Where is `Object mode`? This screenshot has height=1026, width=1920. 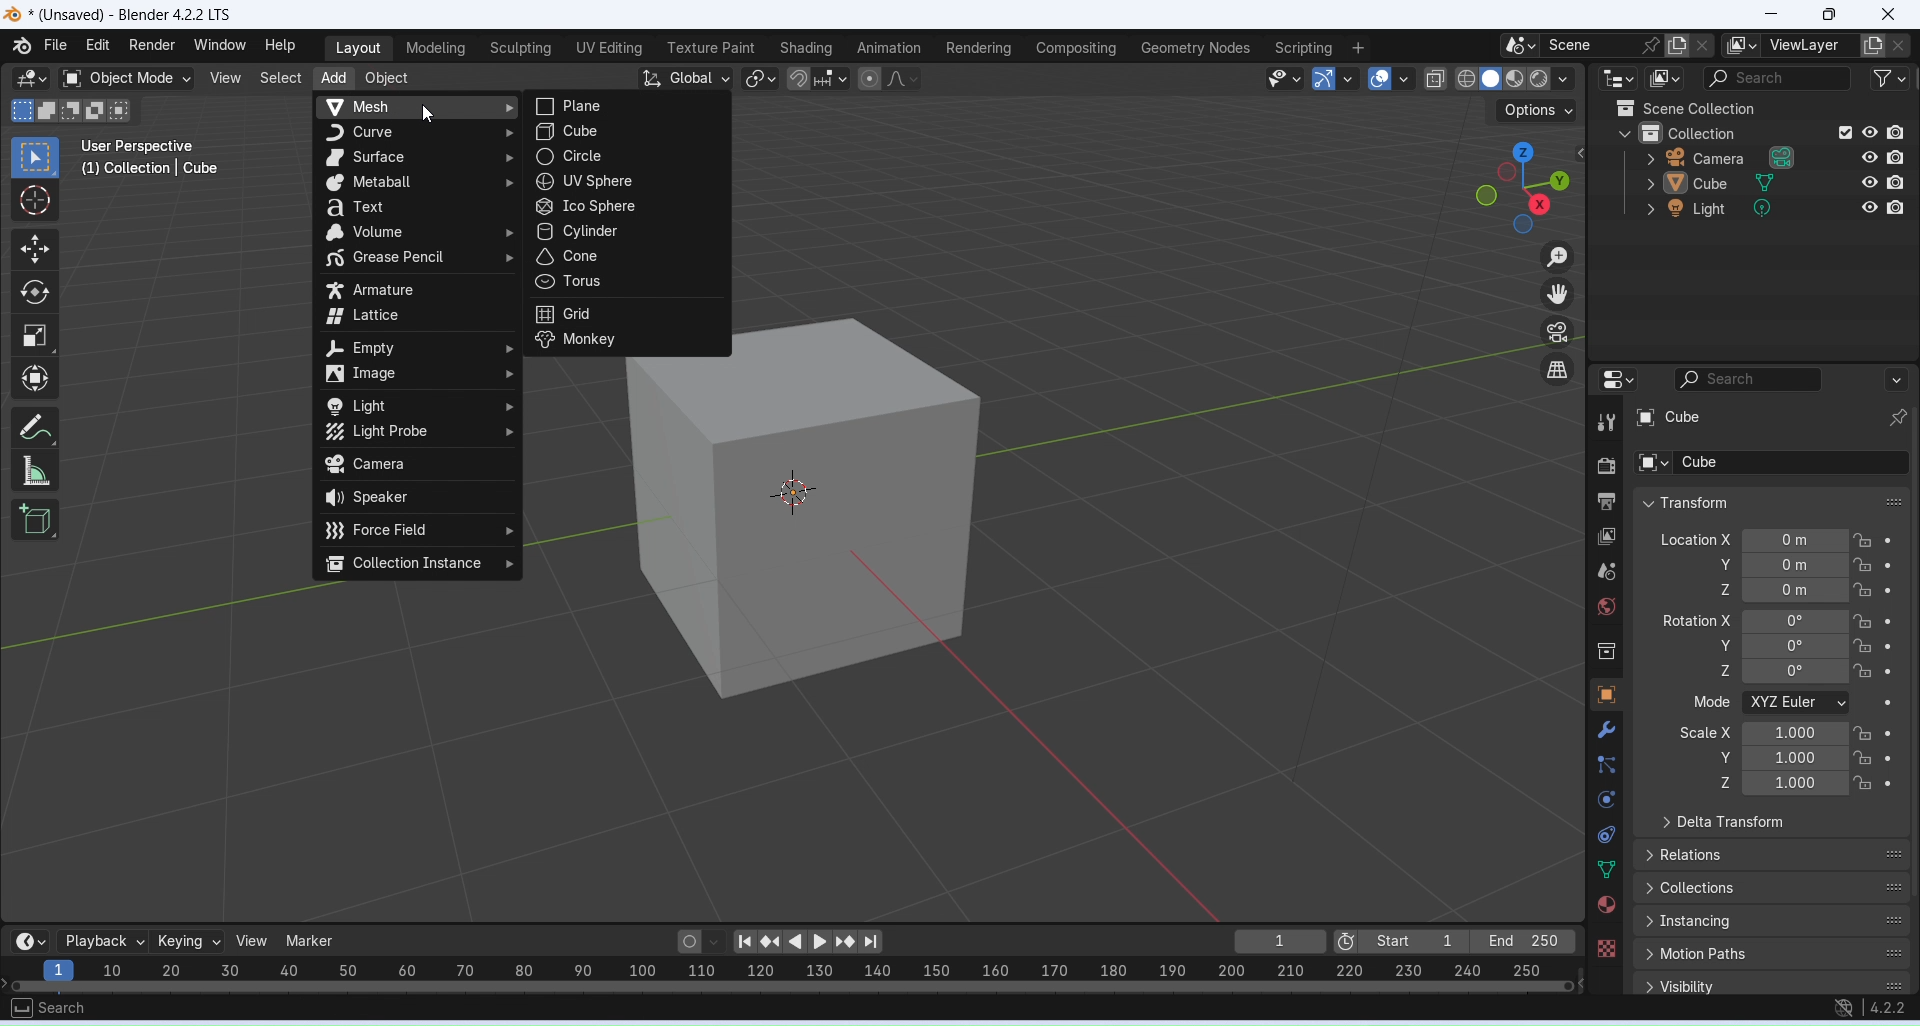
Object mode is located at coordinates (122, 78).